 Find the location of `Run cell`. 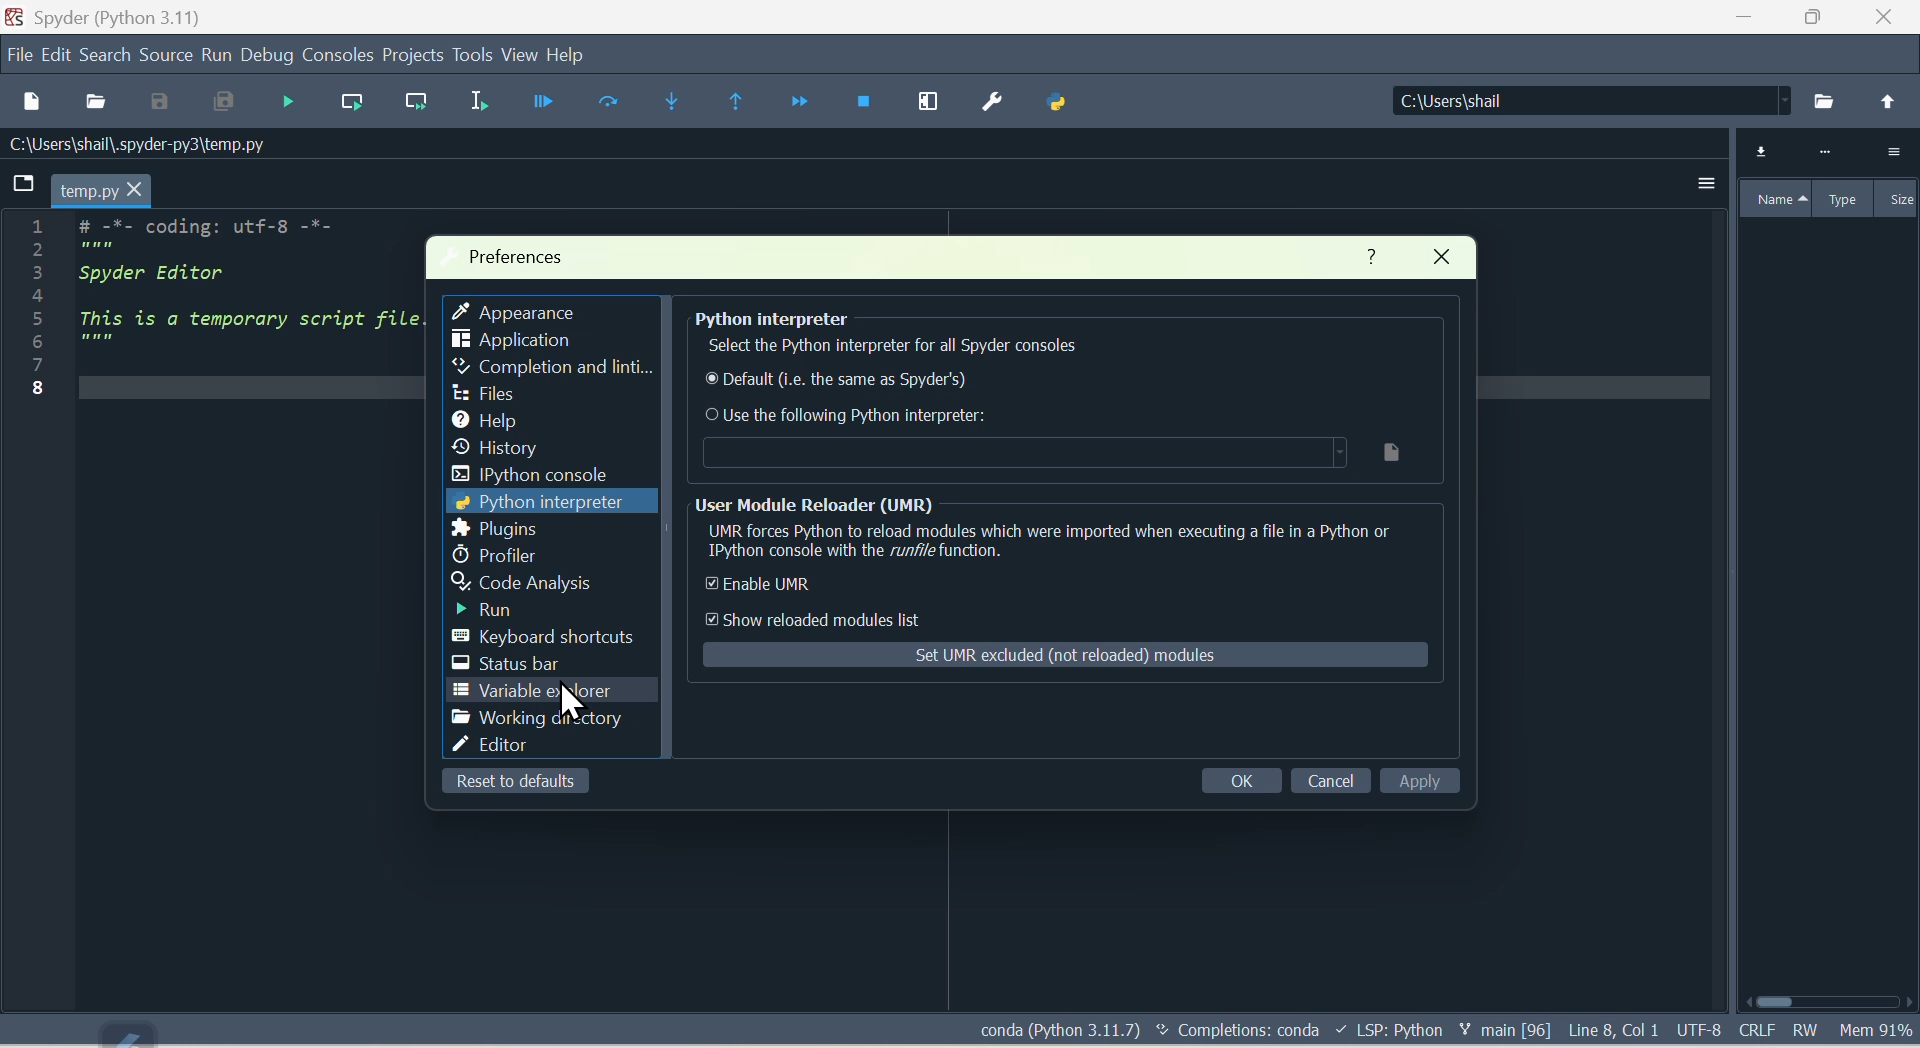

Run cell is located at coordinates (609, 107).